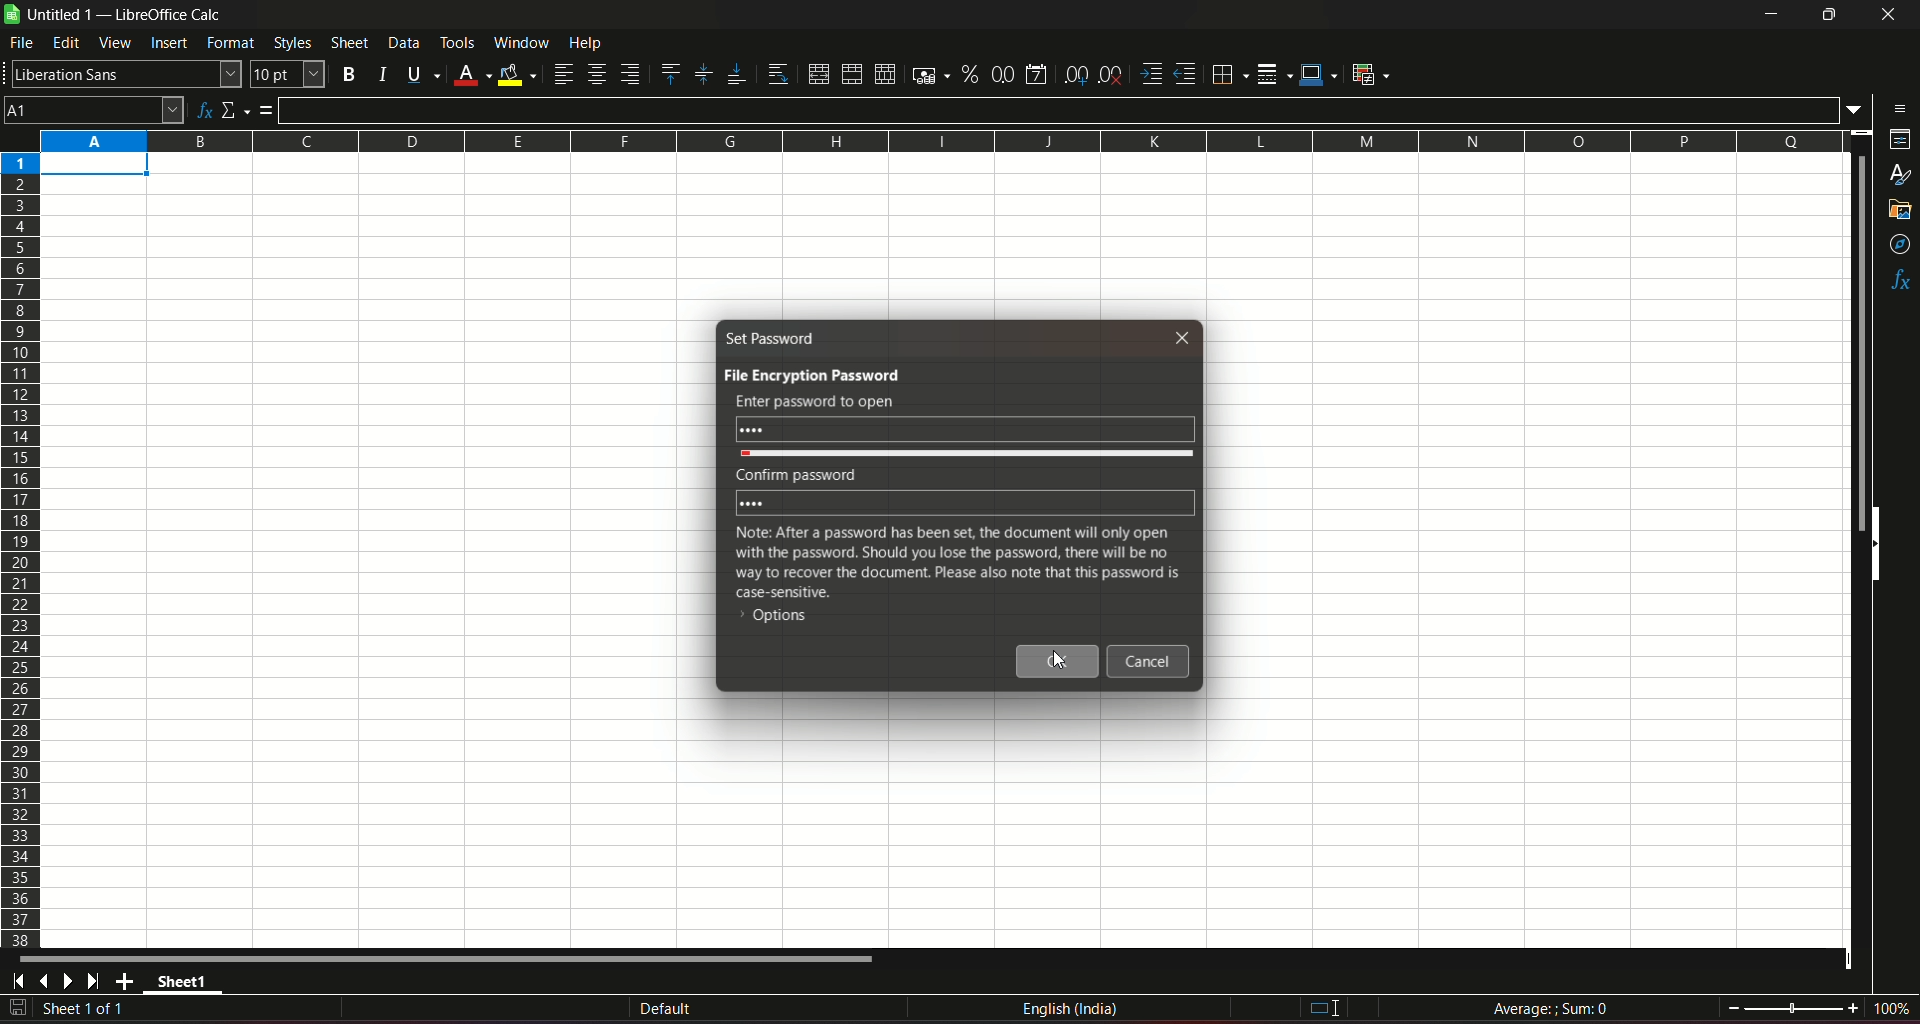 The height and width of the screenshot is (1024, 1920). Describe the element at coordinates (521, 43) in the screenshot. I see `window` at that location.